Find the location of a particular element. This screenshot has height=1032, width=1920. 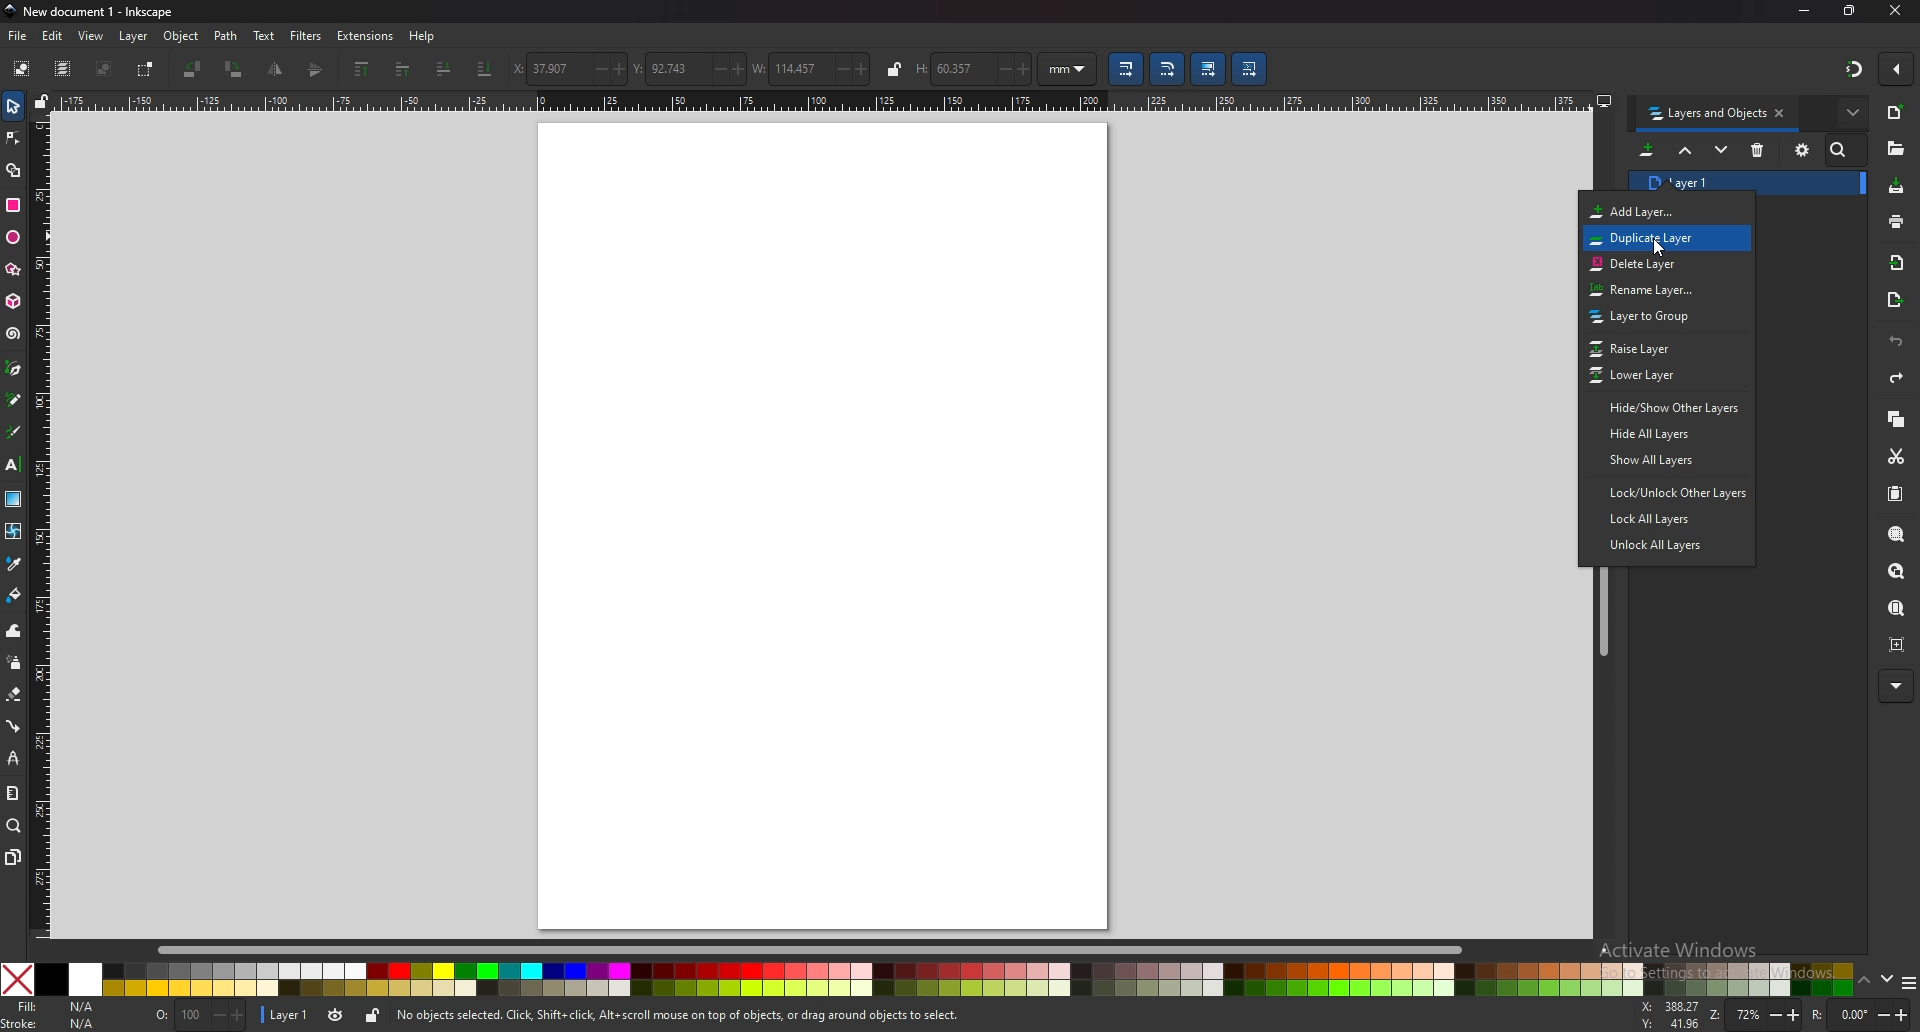

extensions is located at coordinates (365, 35).